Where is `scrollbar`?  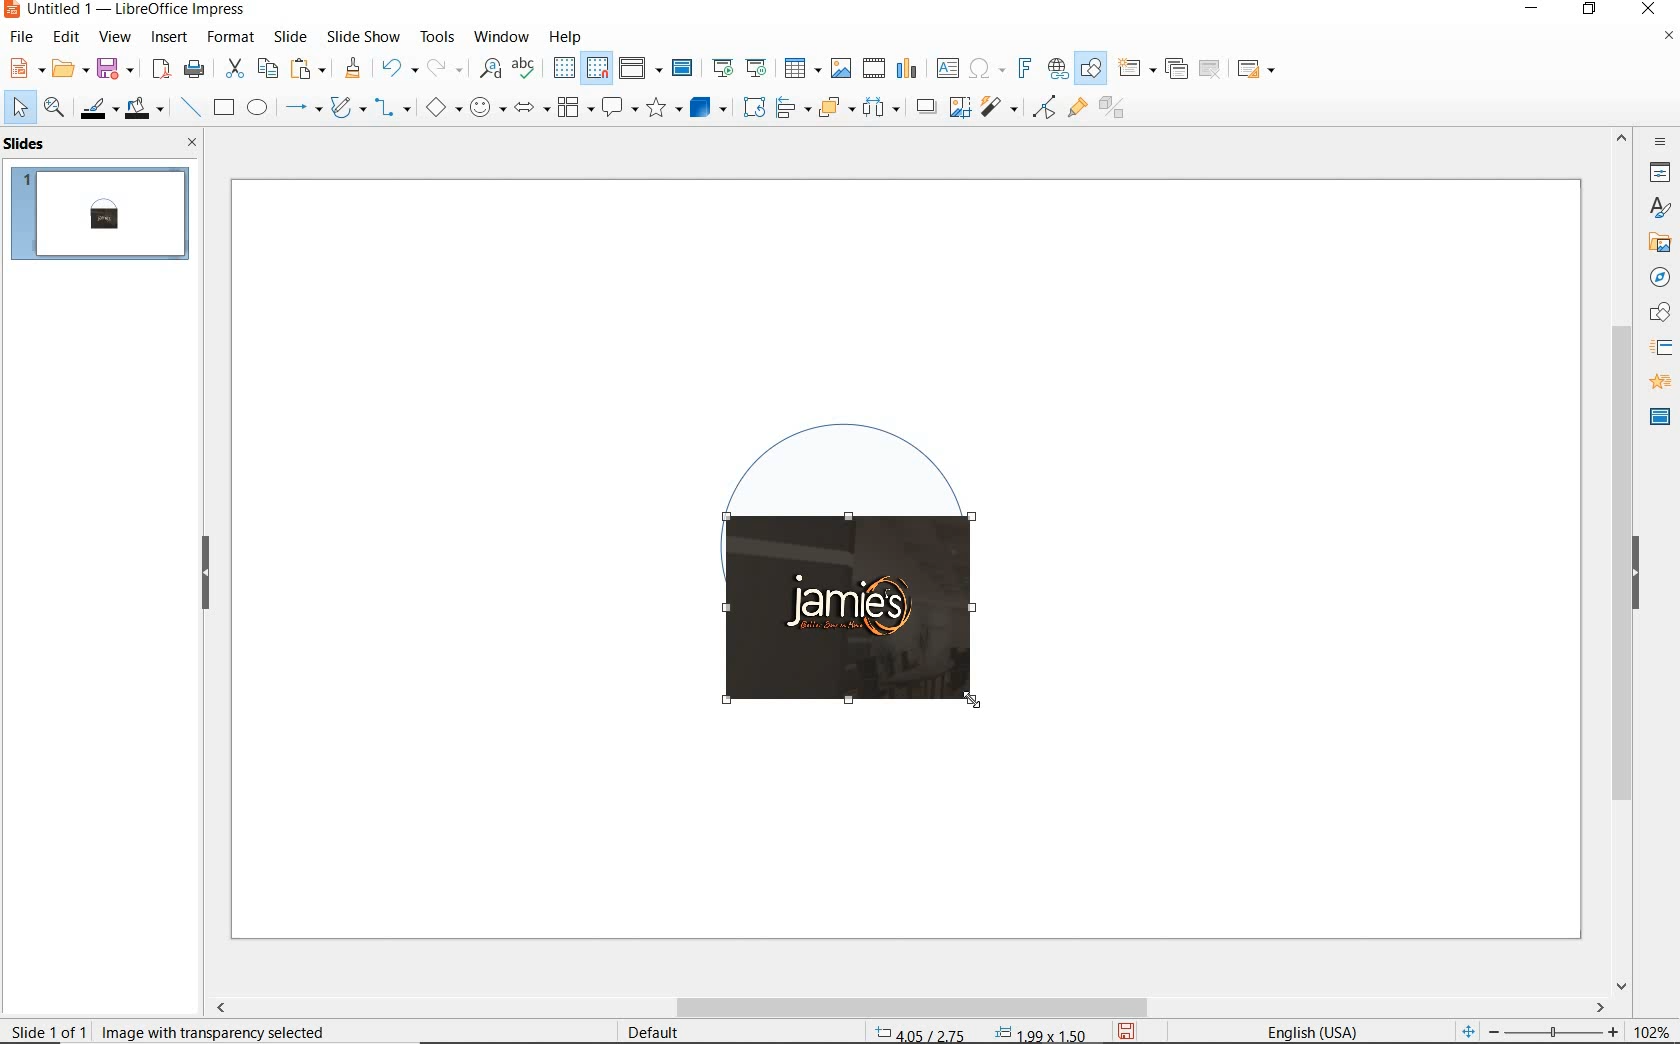 scrollbar is located at coordinates (1622, 559).